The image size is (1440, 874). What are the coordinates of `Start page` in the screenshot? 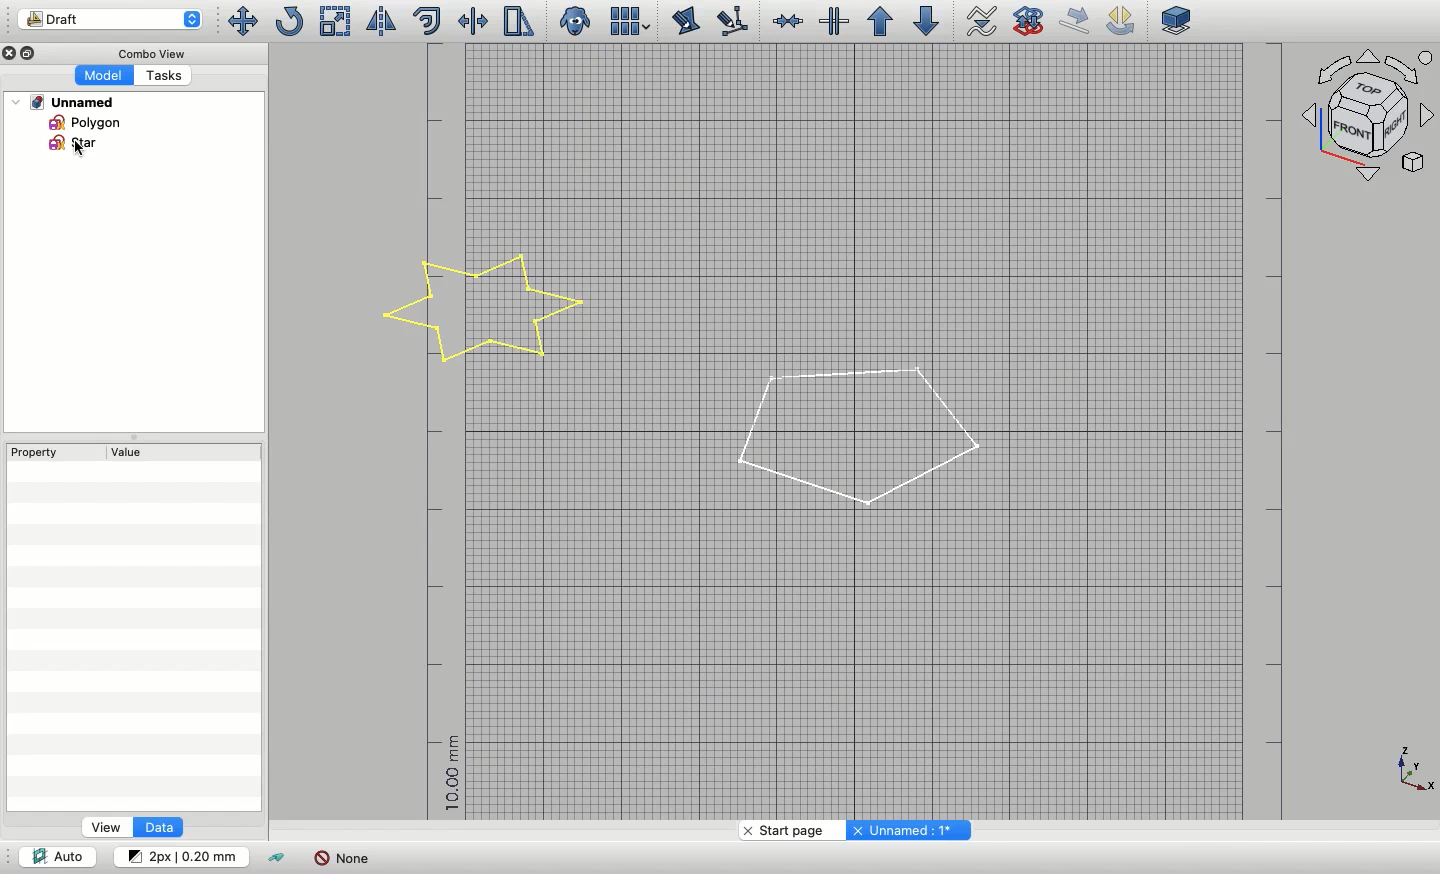 It's located at (788, 830).